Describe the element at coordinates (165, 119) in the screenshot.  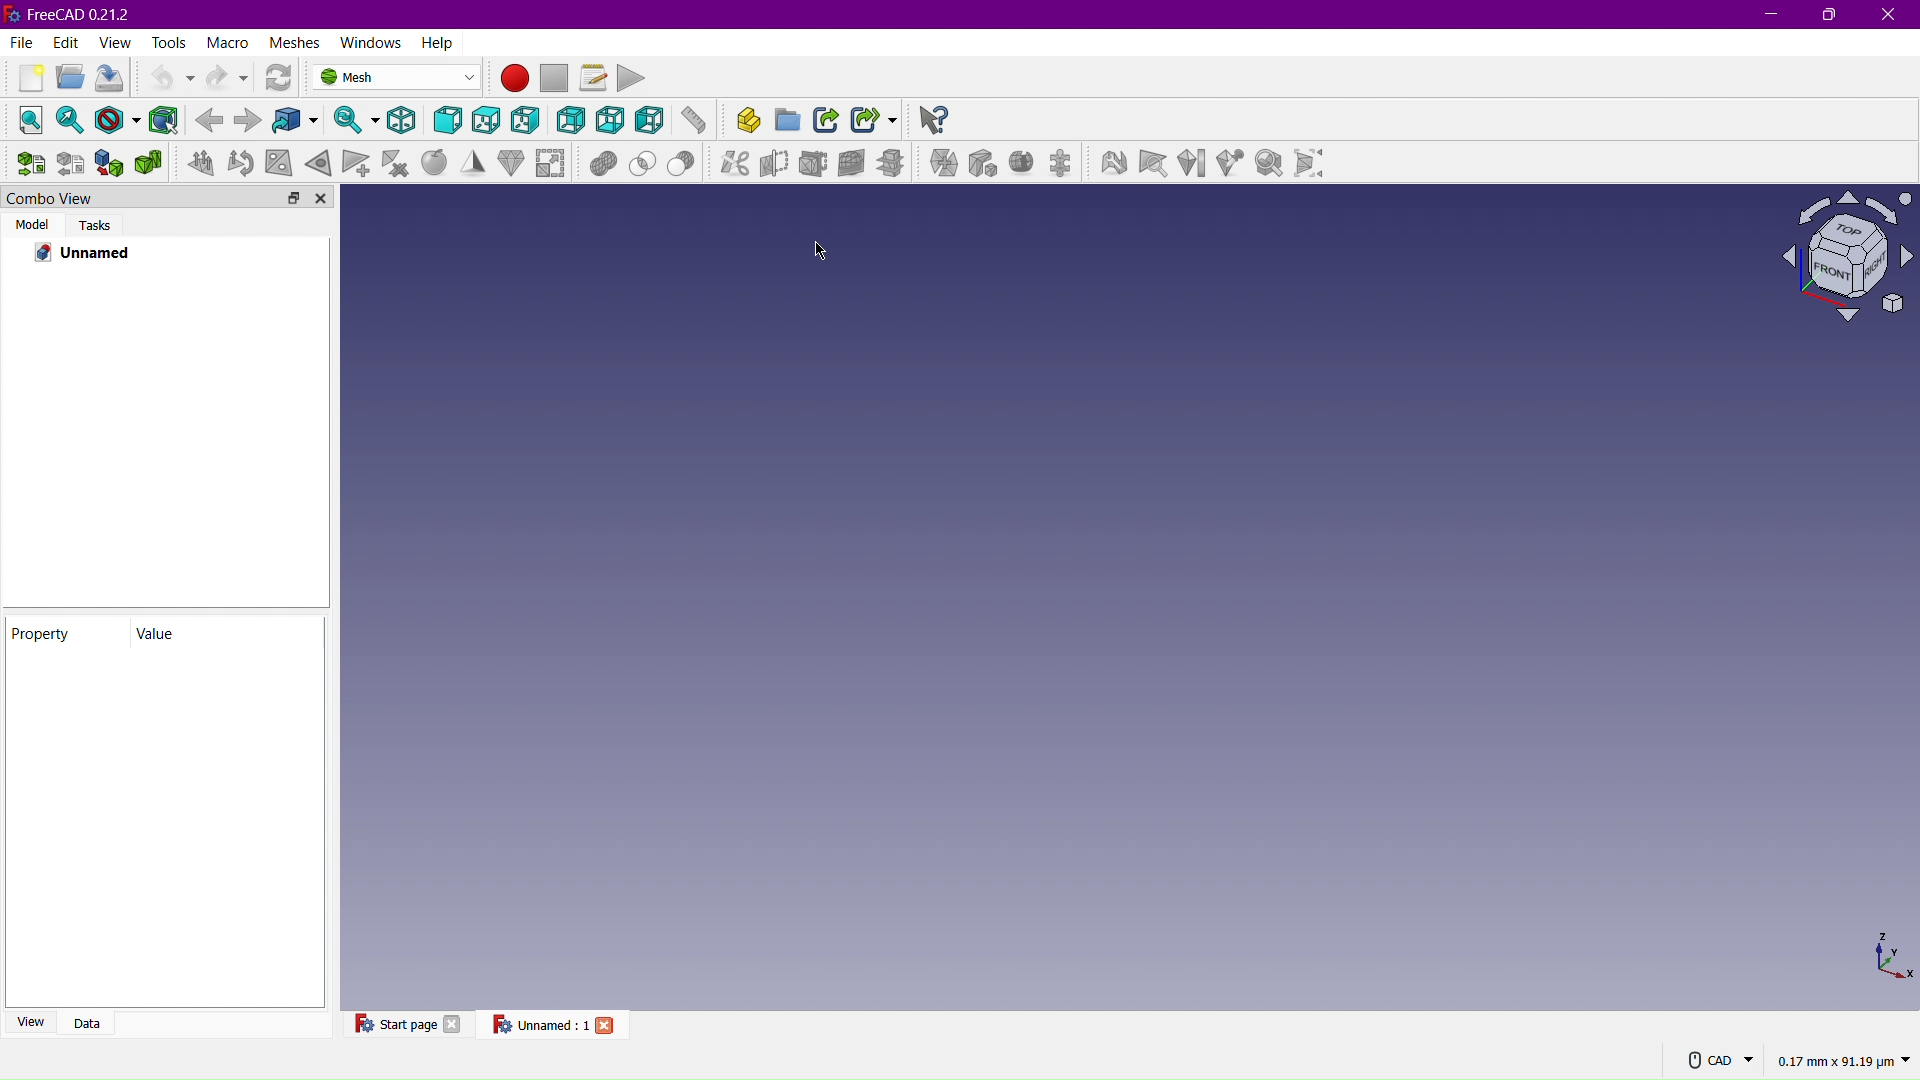
I see `Bounding Box` at that location.